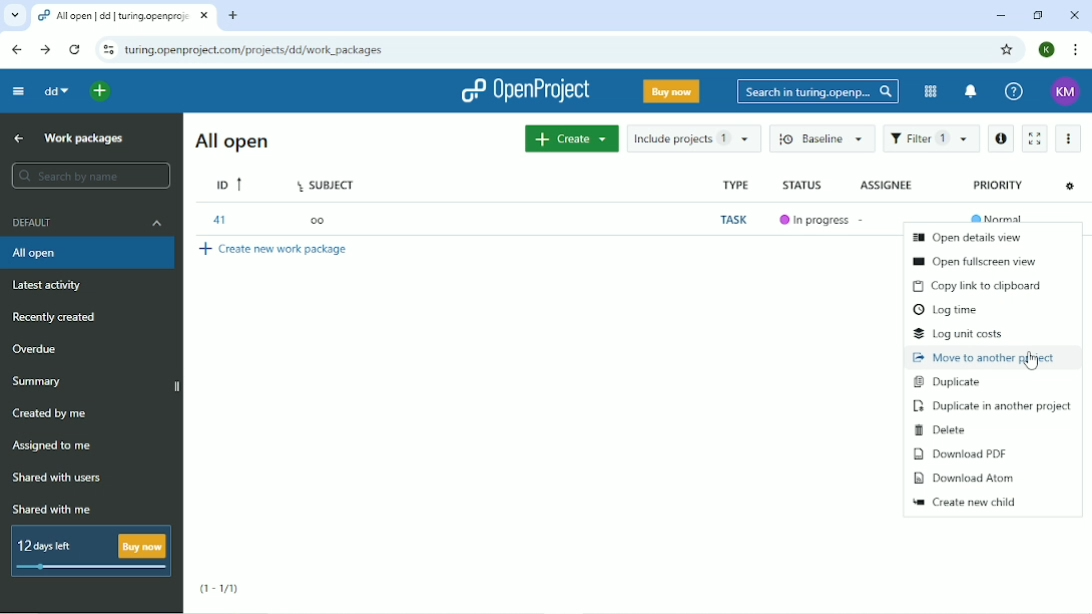 The image size is (1092, 614). What do you see at coordinates (45, 50) in the screenshot?
I see `Forward` at bounding box center [45, 50].